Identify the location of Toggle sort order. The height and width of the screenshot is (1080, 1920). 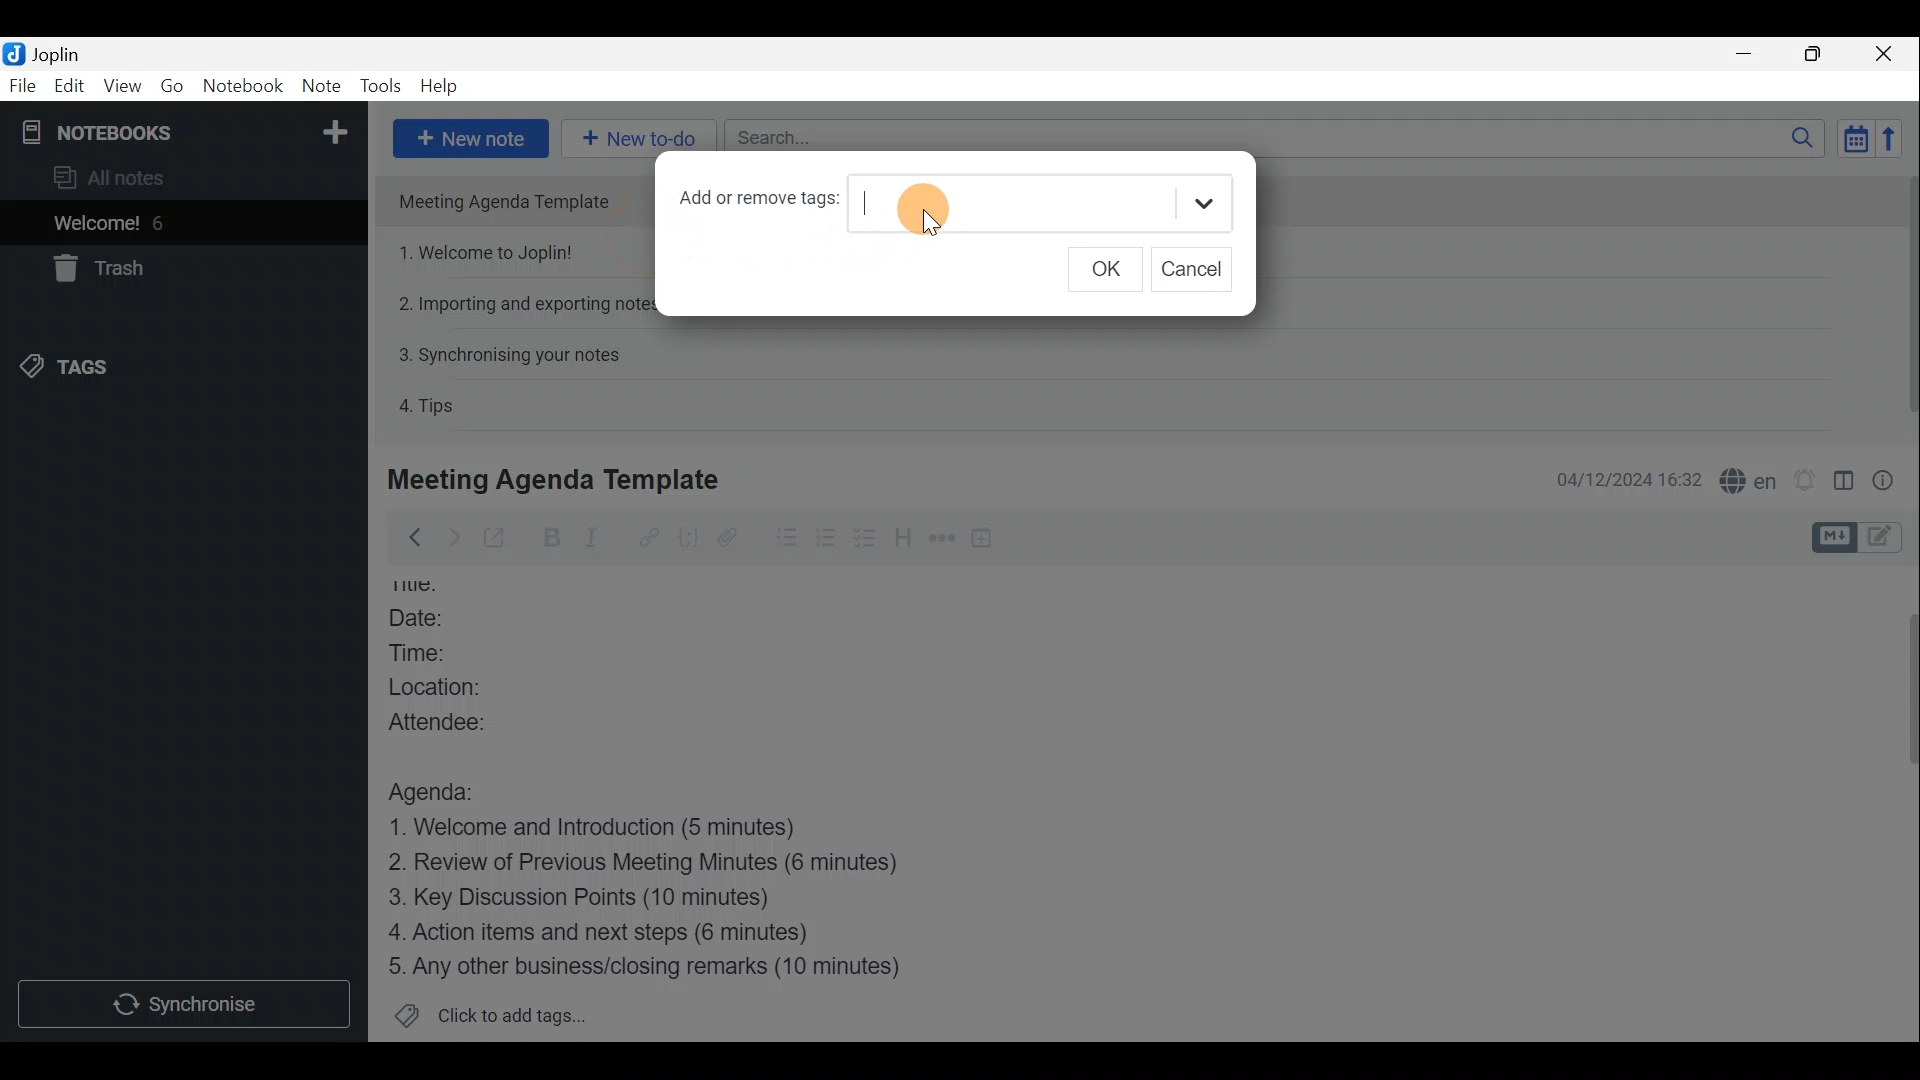
(1852, 136).